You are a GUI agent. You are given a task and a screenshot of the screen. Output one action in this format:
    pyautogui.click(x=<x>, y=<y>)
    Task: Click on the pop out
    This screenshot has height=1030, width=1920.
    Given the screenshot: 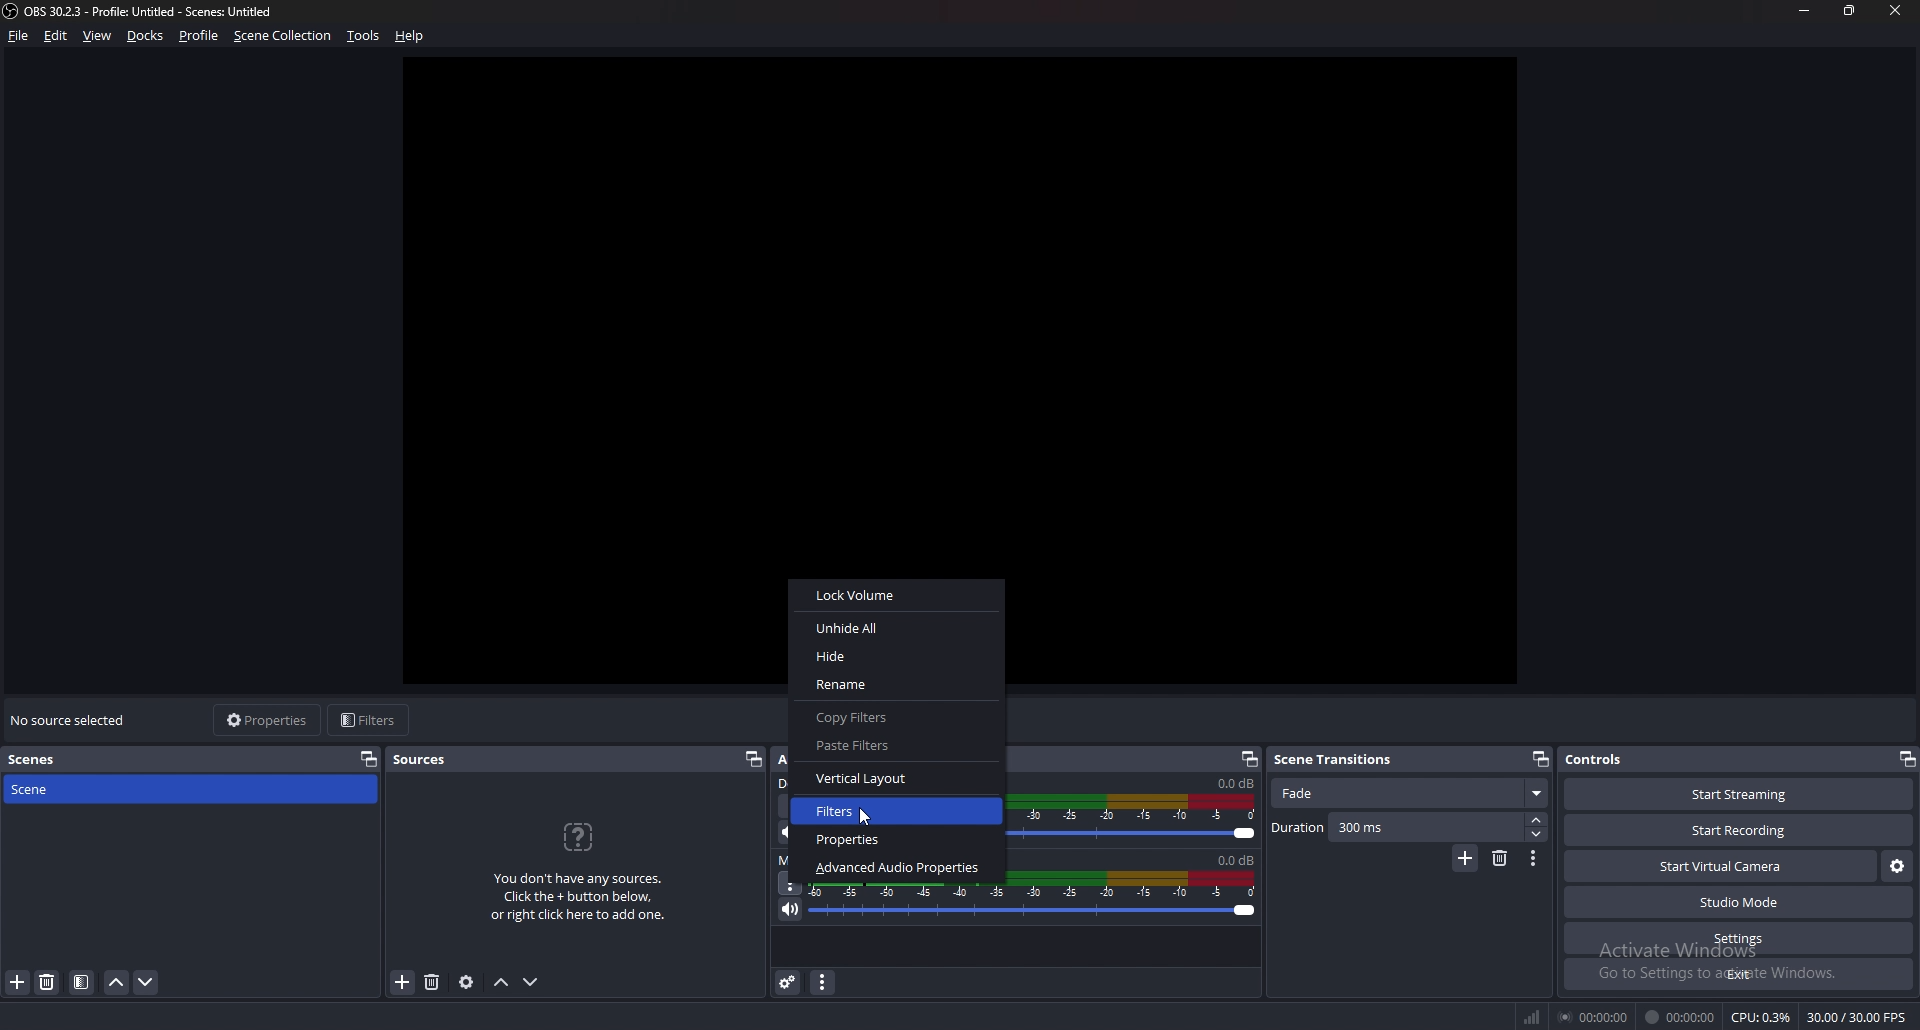 What is the action you would take?
    pyautogui.click(x=1908, y=760)
    